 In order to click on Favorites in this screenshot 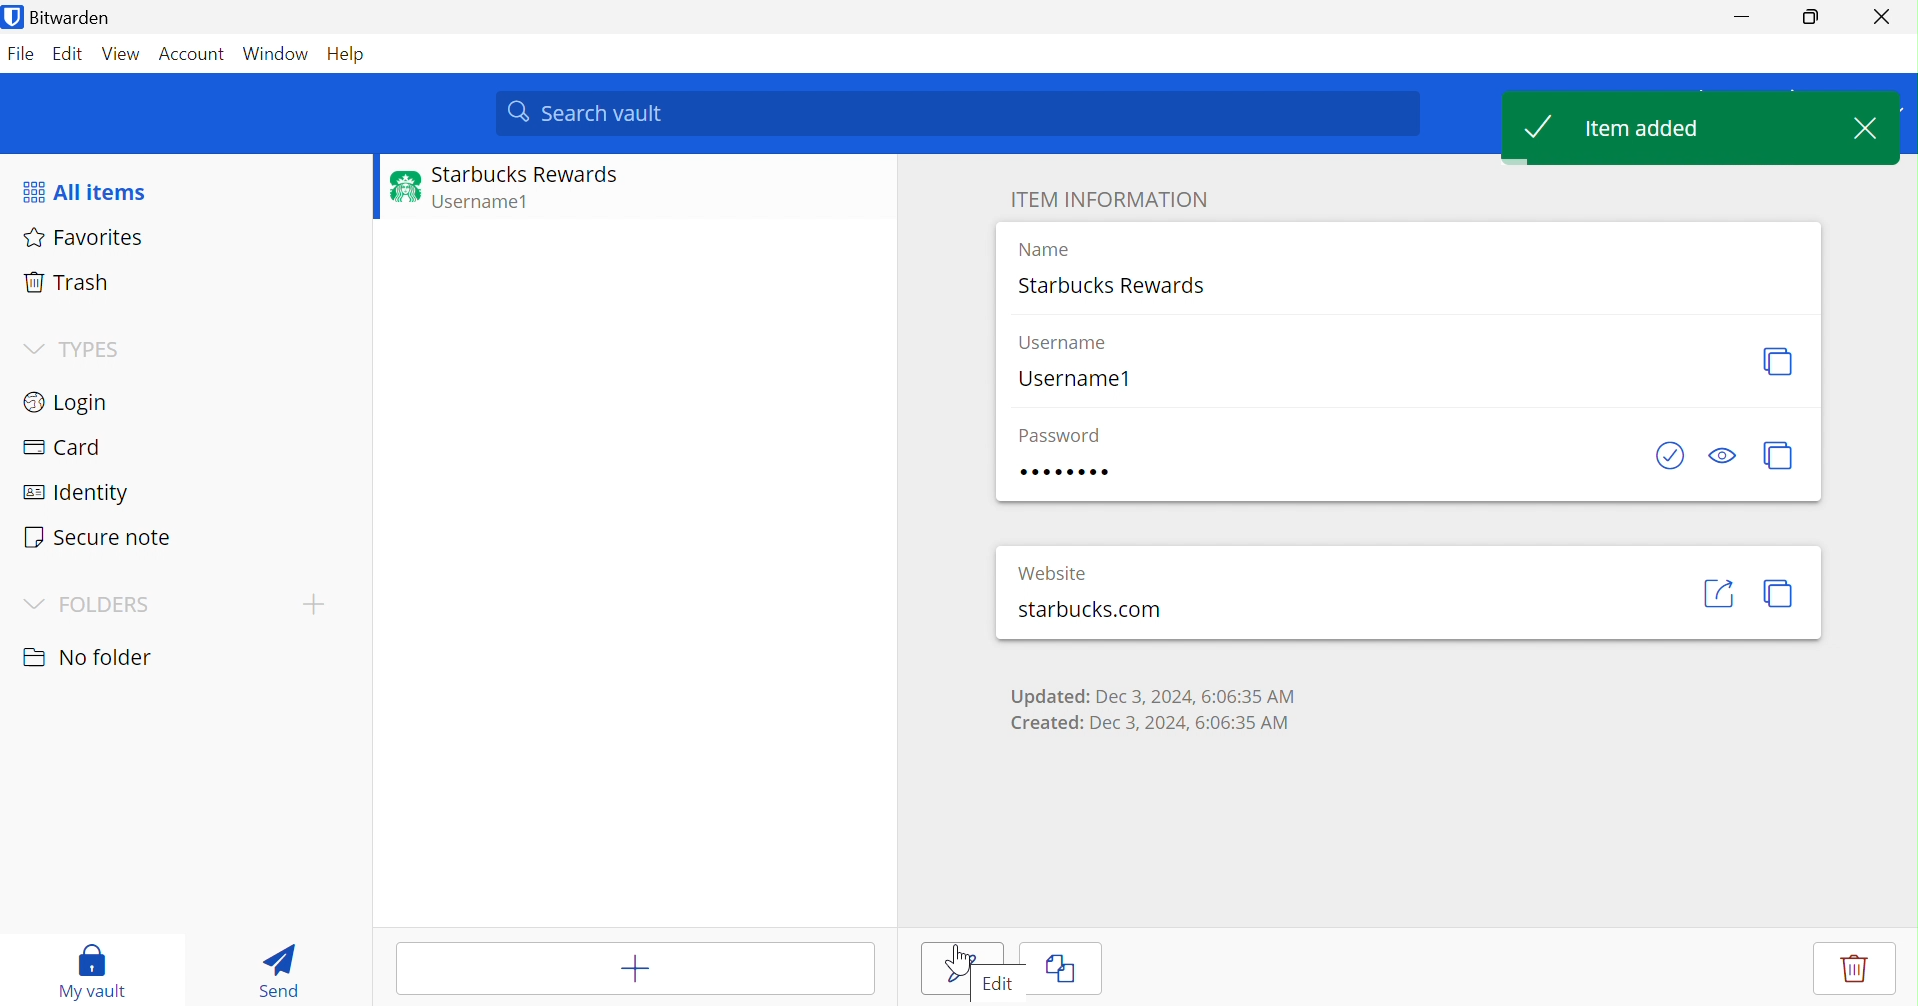, I will do `click(85, 238)`.